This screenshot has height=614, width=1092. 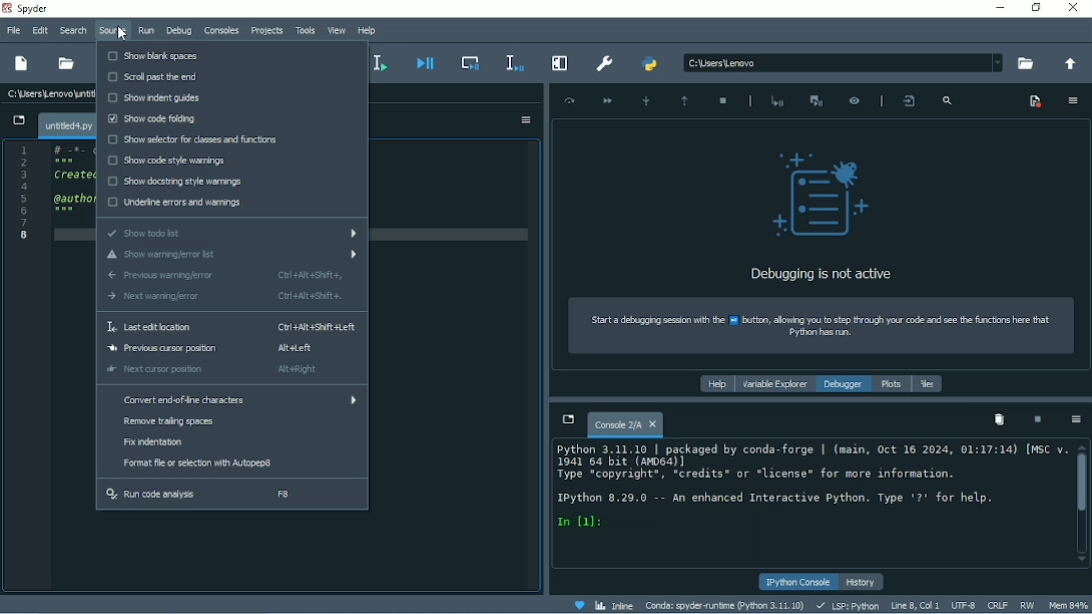 What do you see at coordinates (29, 9) in the screenshot?
I see `Spyder` at bounding box center [29, 9].